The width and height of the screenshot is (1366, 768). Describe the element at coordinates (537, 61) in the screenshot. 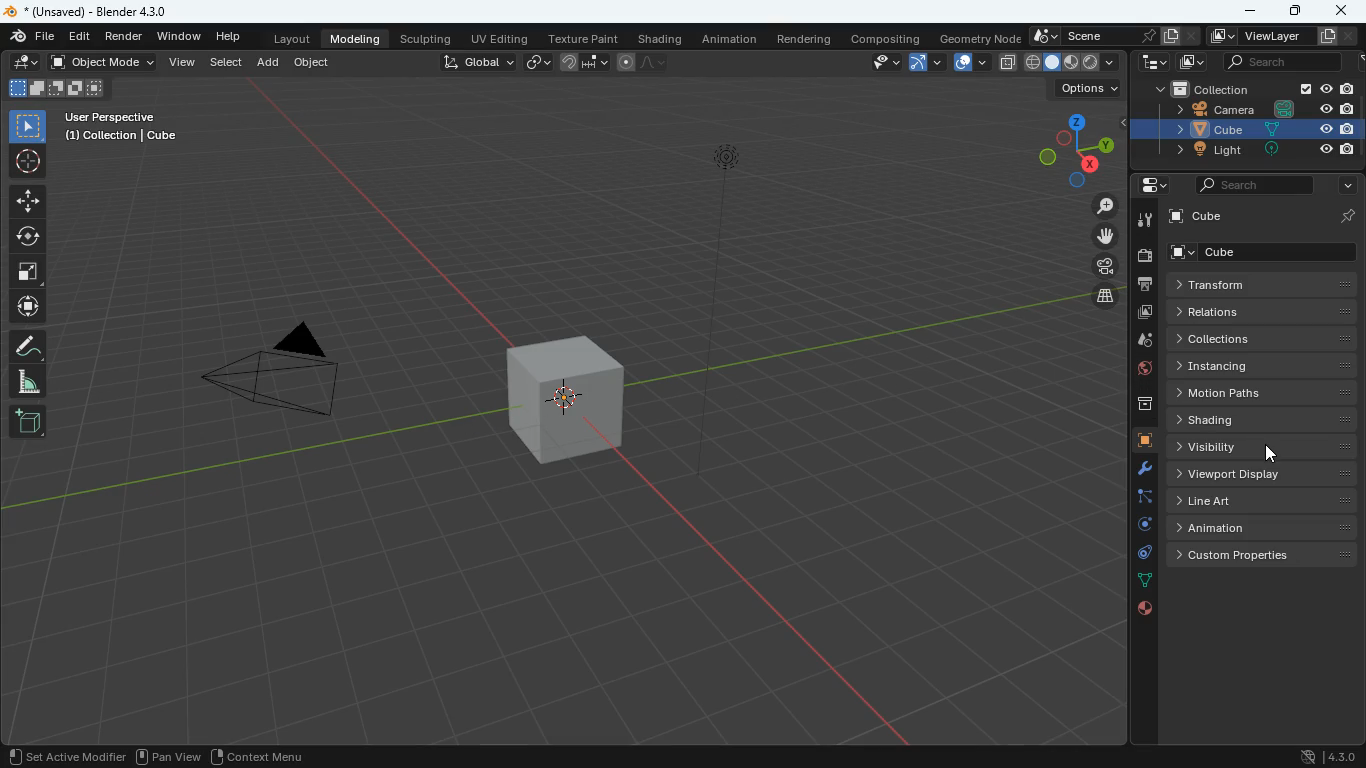

I see `link` at that location.